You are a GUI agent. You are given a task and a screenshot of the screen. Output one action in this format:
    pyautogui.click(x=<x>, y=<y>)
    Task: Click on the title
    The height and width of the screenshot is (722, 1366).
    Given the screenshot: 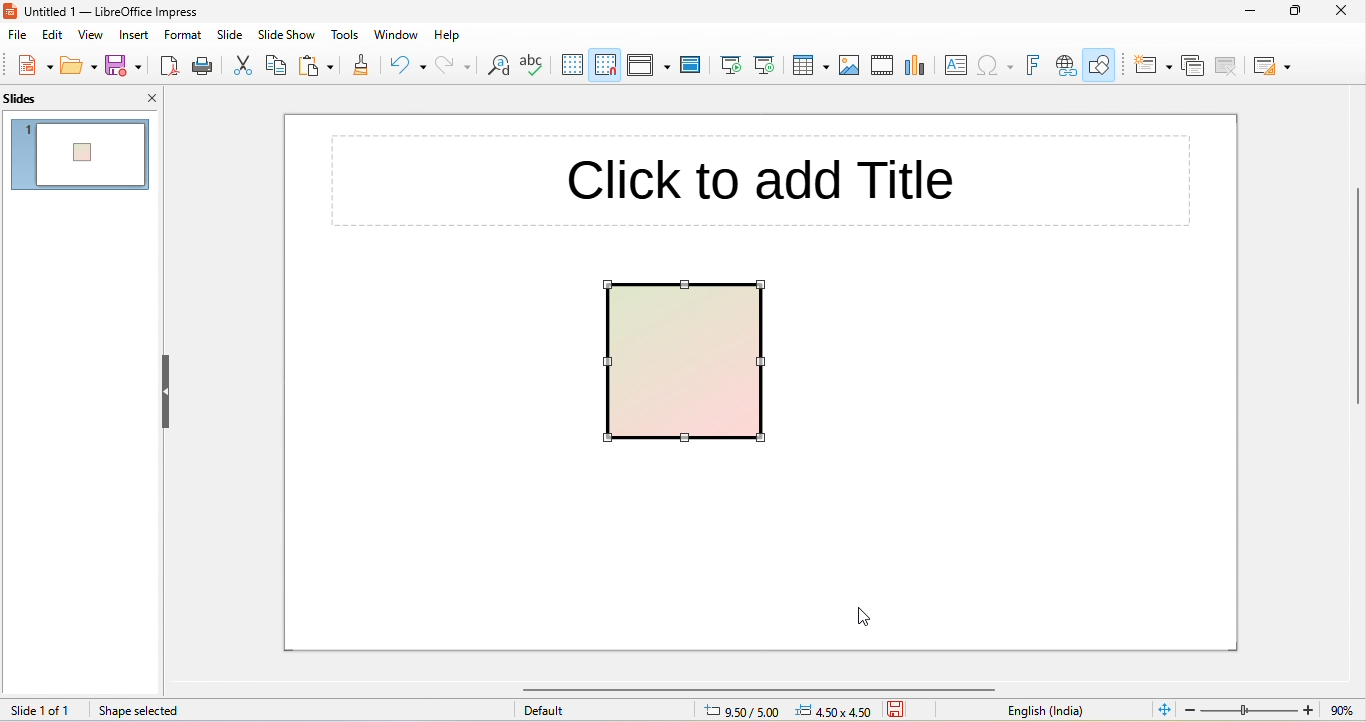 What is the action you would take?
    pyautogui.click(x=125, y=11)
    